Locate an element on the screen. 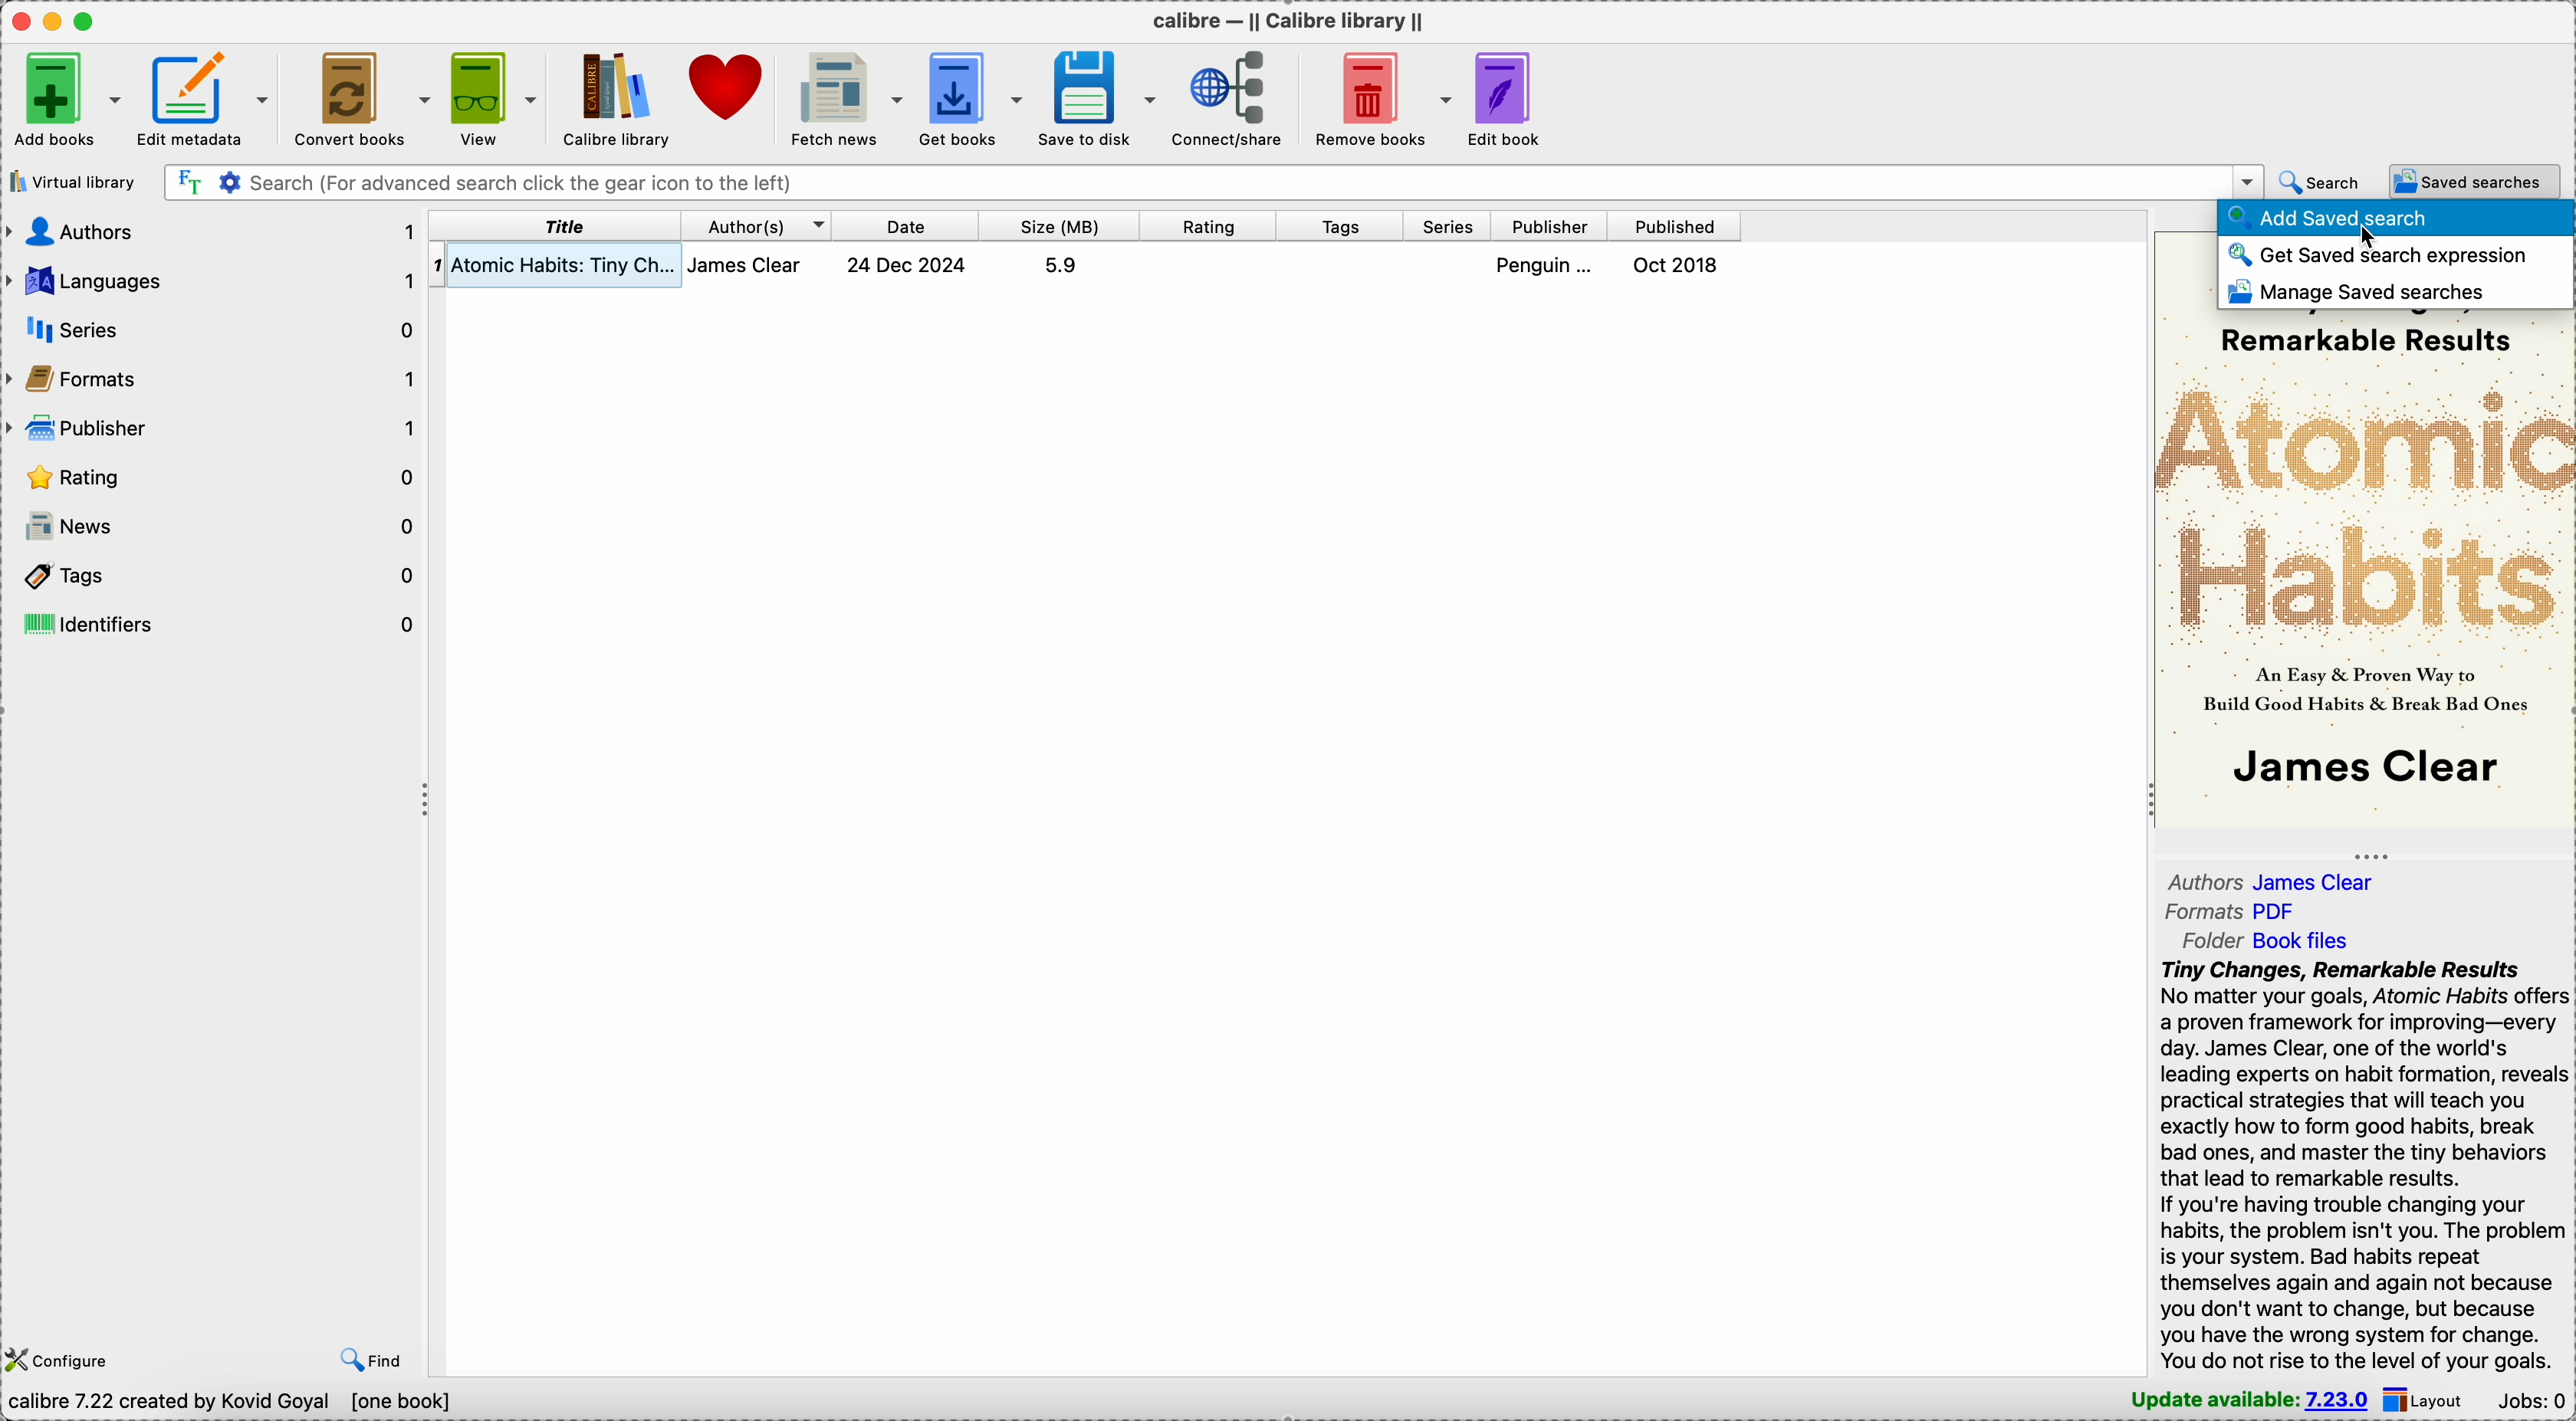 The height and width of the screenshot is (1421, 2576). 1 - index number is located at coordinates (437, 265).